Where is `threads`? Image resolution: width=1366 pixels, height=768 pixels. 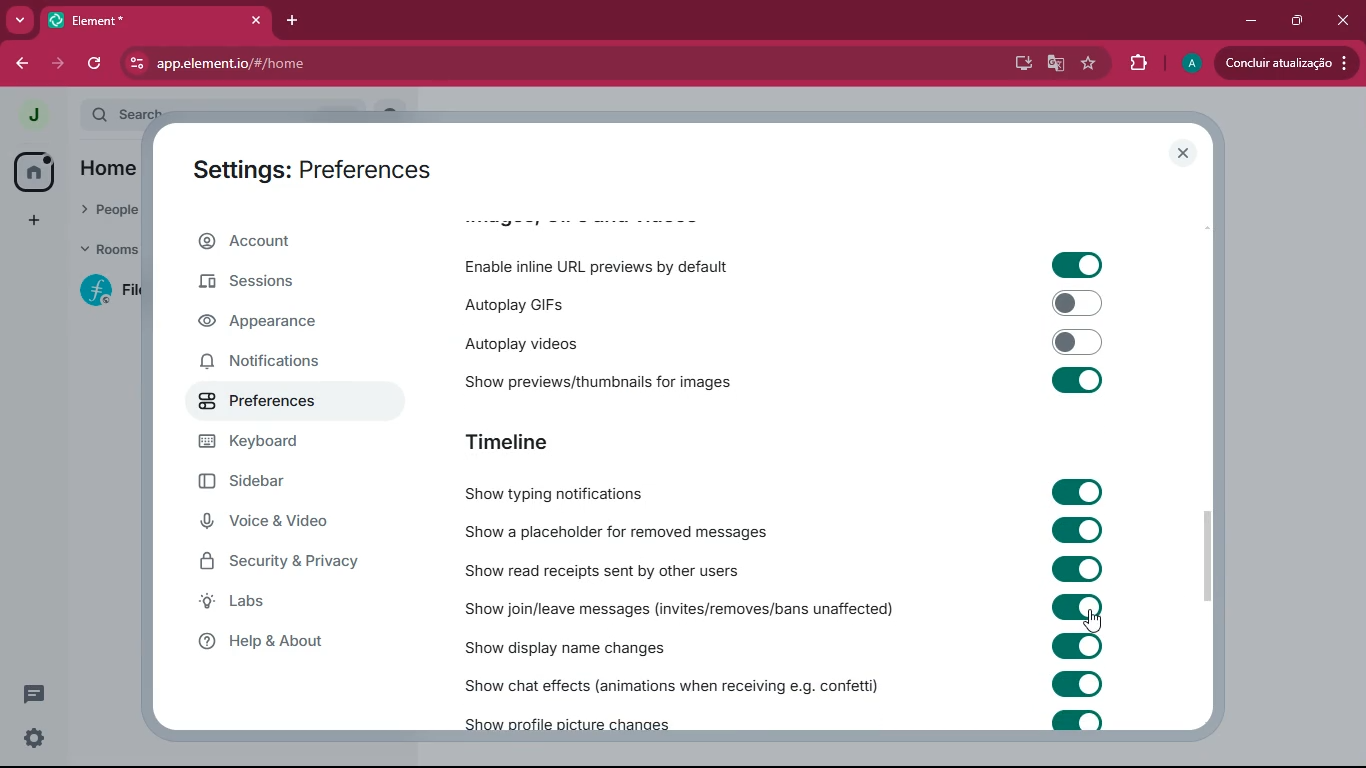 threads is located at coordinates (34, 694).